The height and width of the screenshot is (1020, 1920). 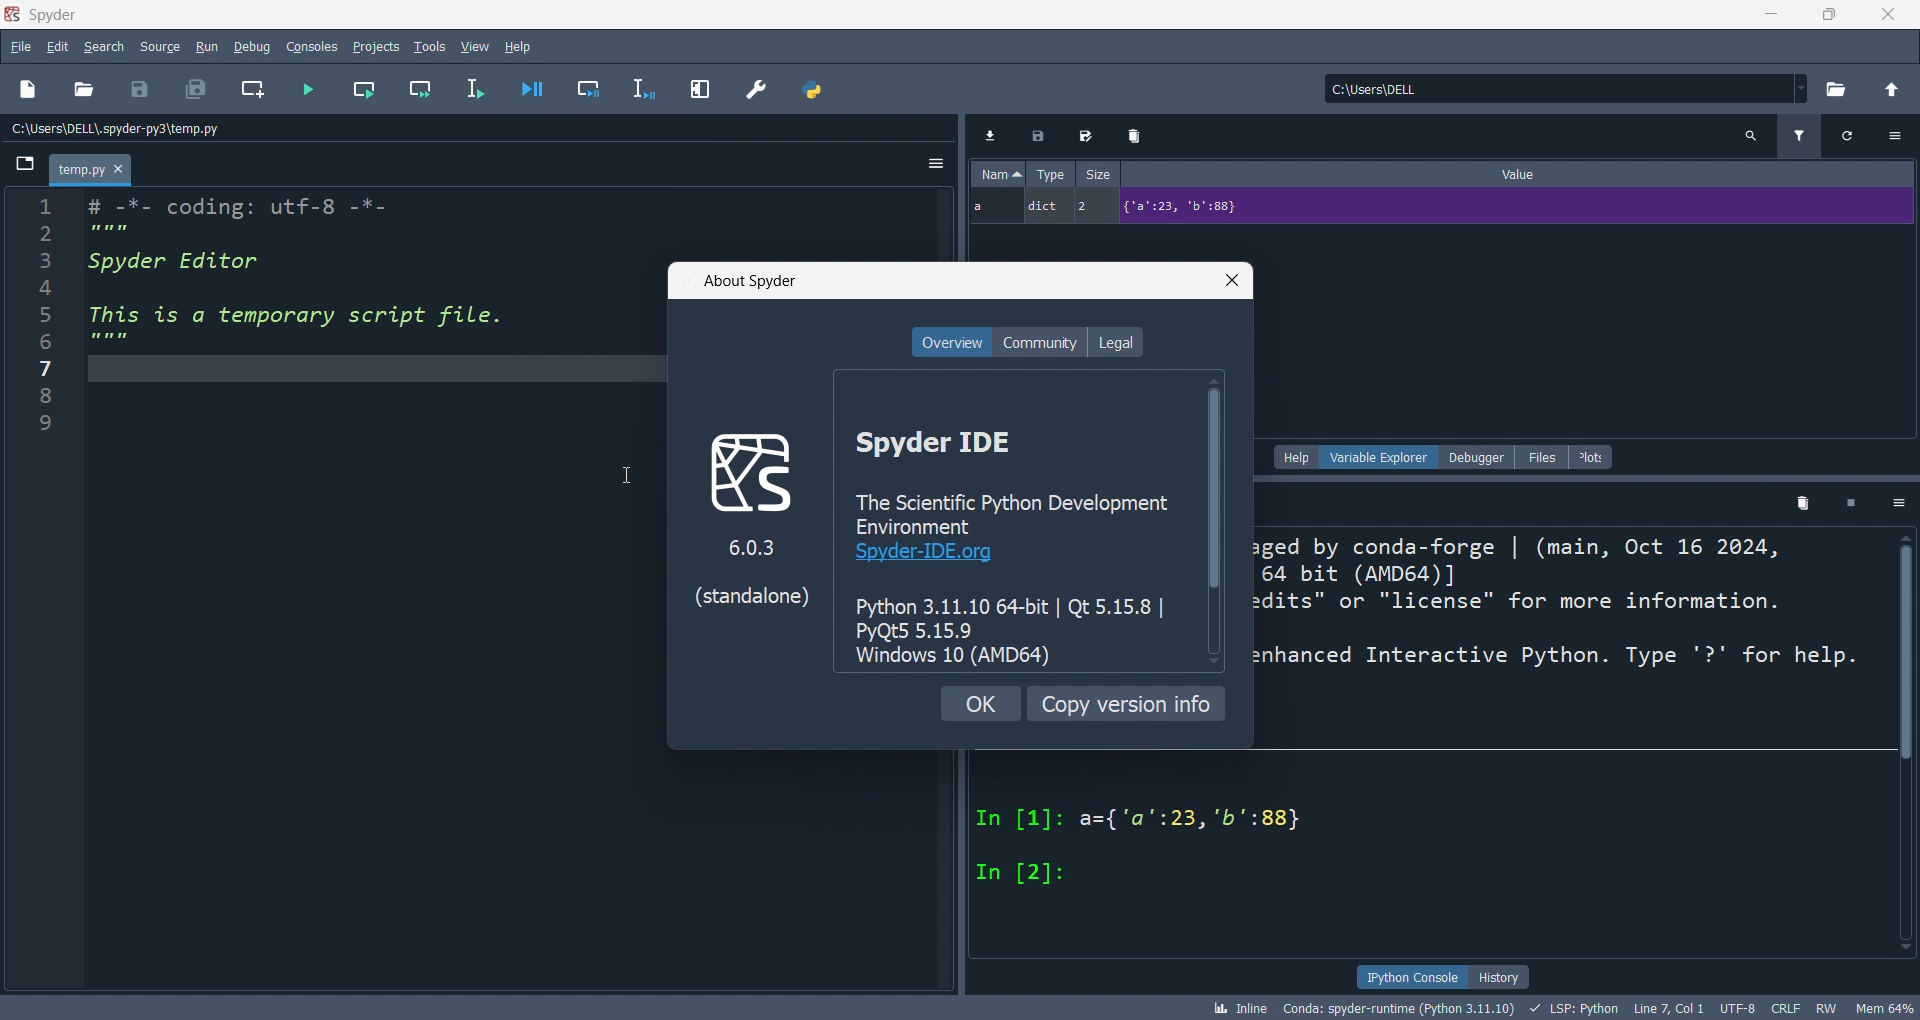 I want to click on C:\Users\DELL\spyder-py3\temp.py, so click(x=118, y=128).